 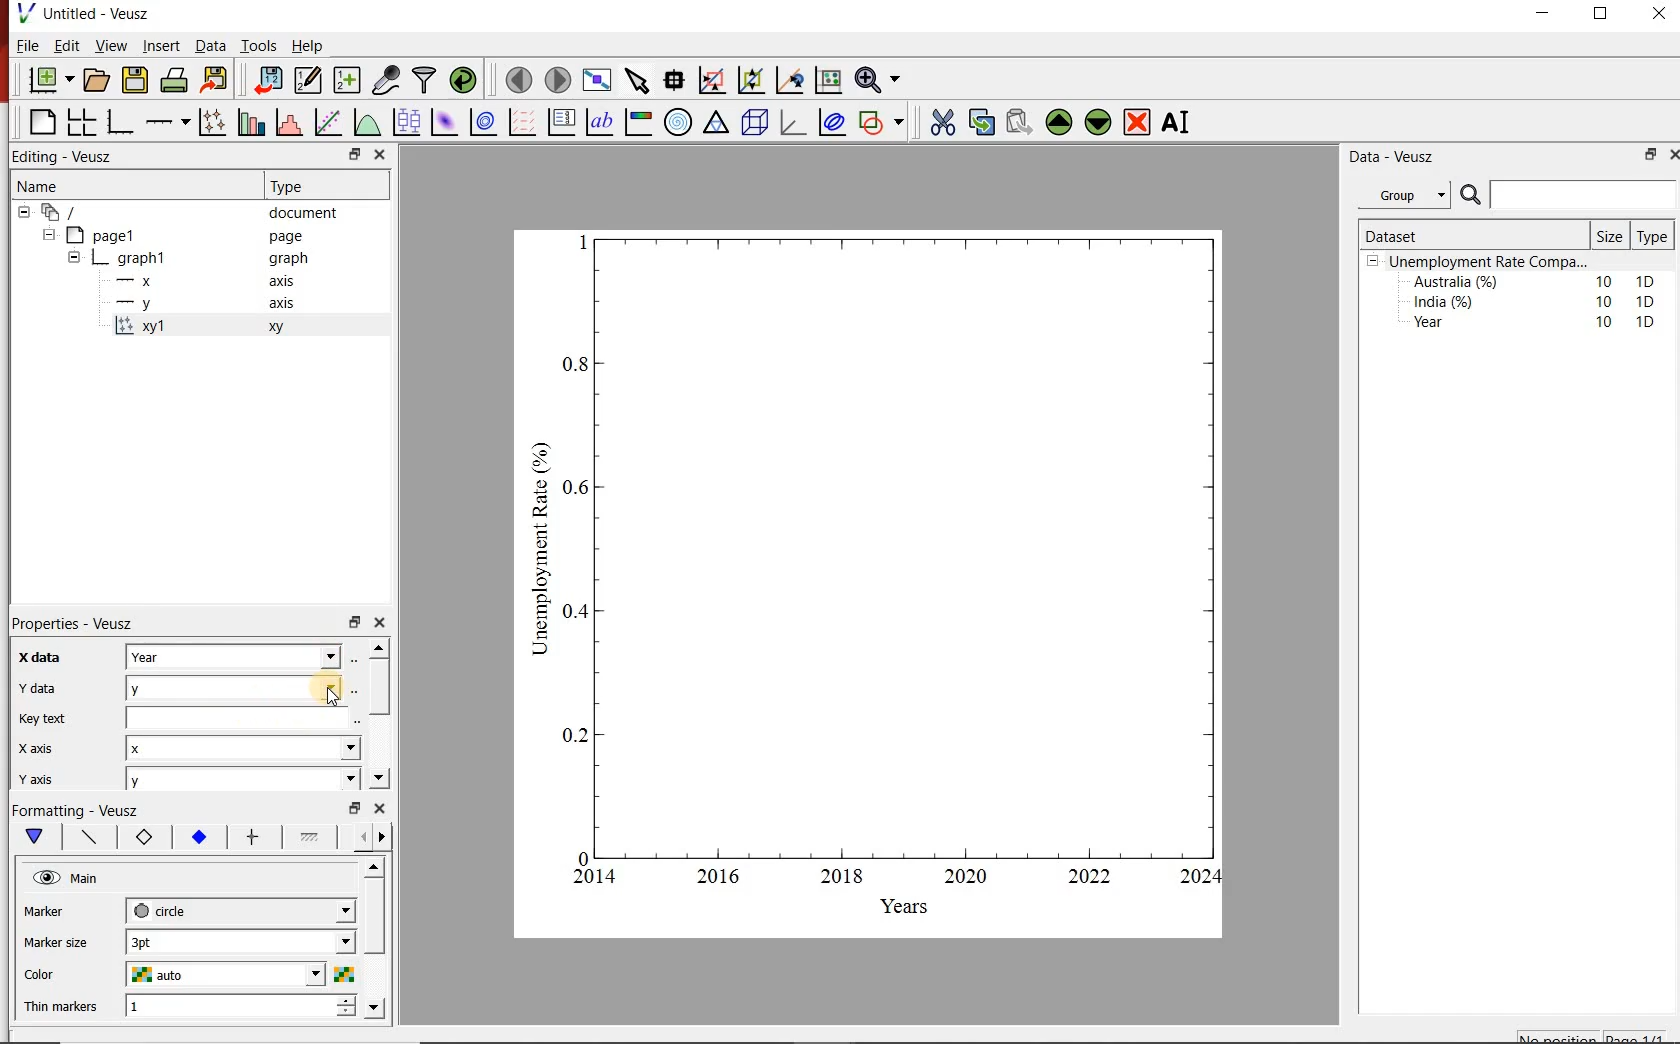 I want to click on choose color, so click(x=343, y=974).